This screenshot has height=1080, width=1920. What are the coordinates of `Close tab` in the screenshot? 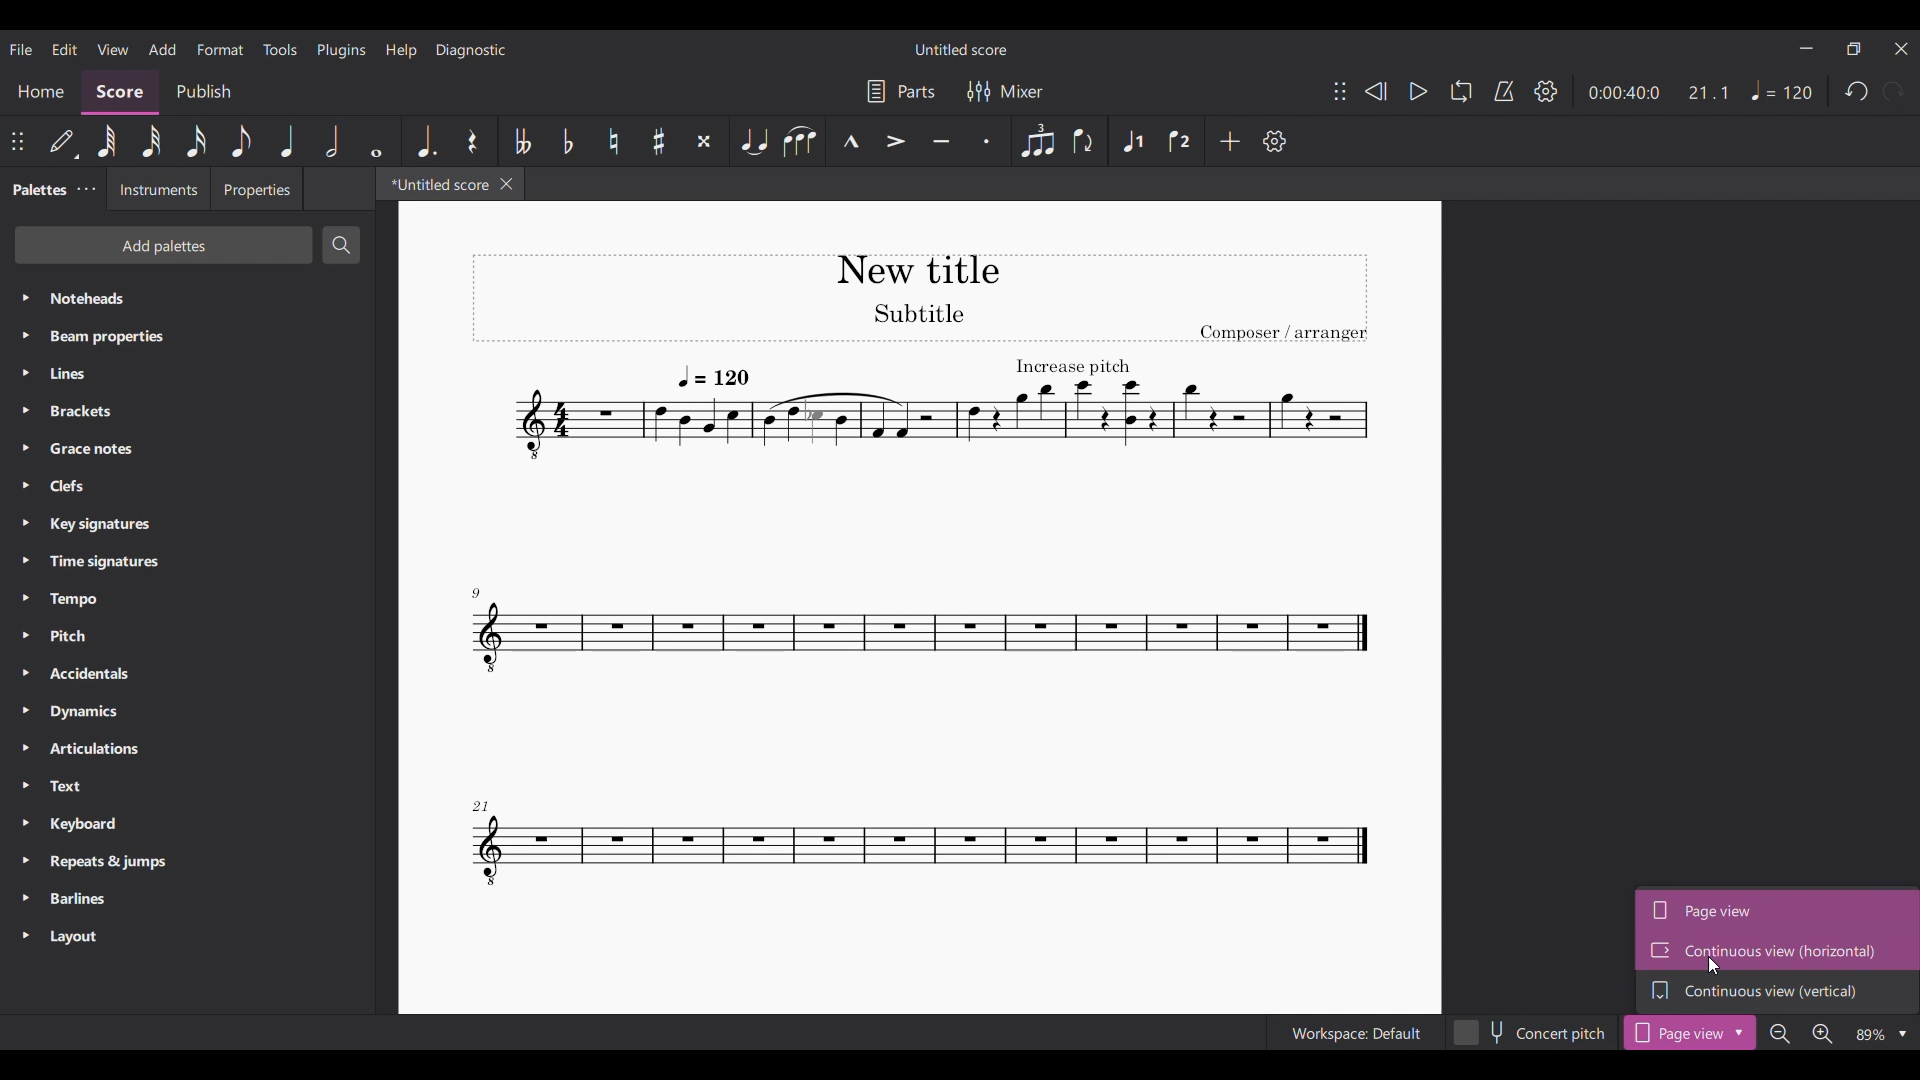 It's located at (506, 184).